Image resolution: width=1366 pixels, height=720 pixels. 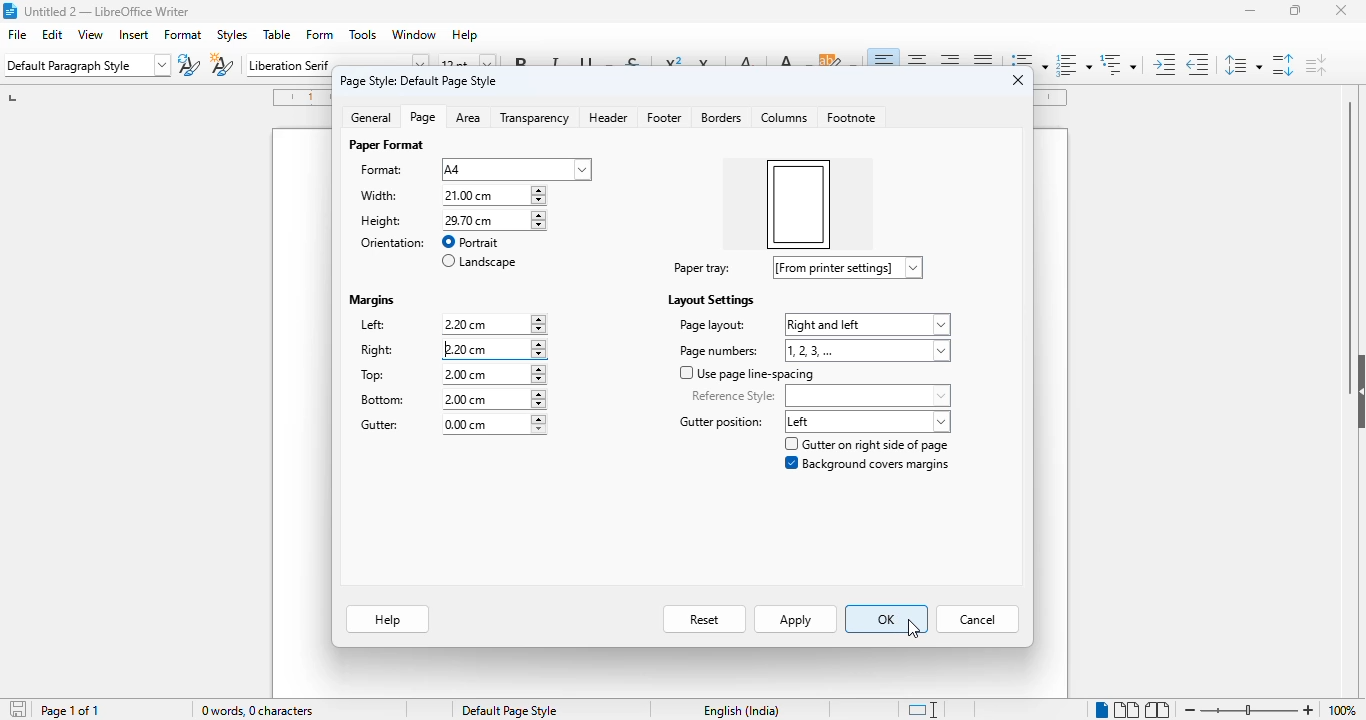 I want to click on zoom factor, so click(x=1342, y=711).